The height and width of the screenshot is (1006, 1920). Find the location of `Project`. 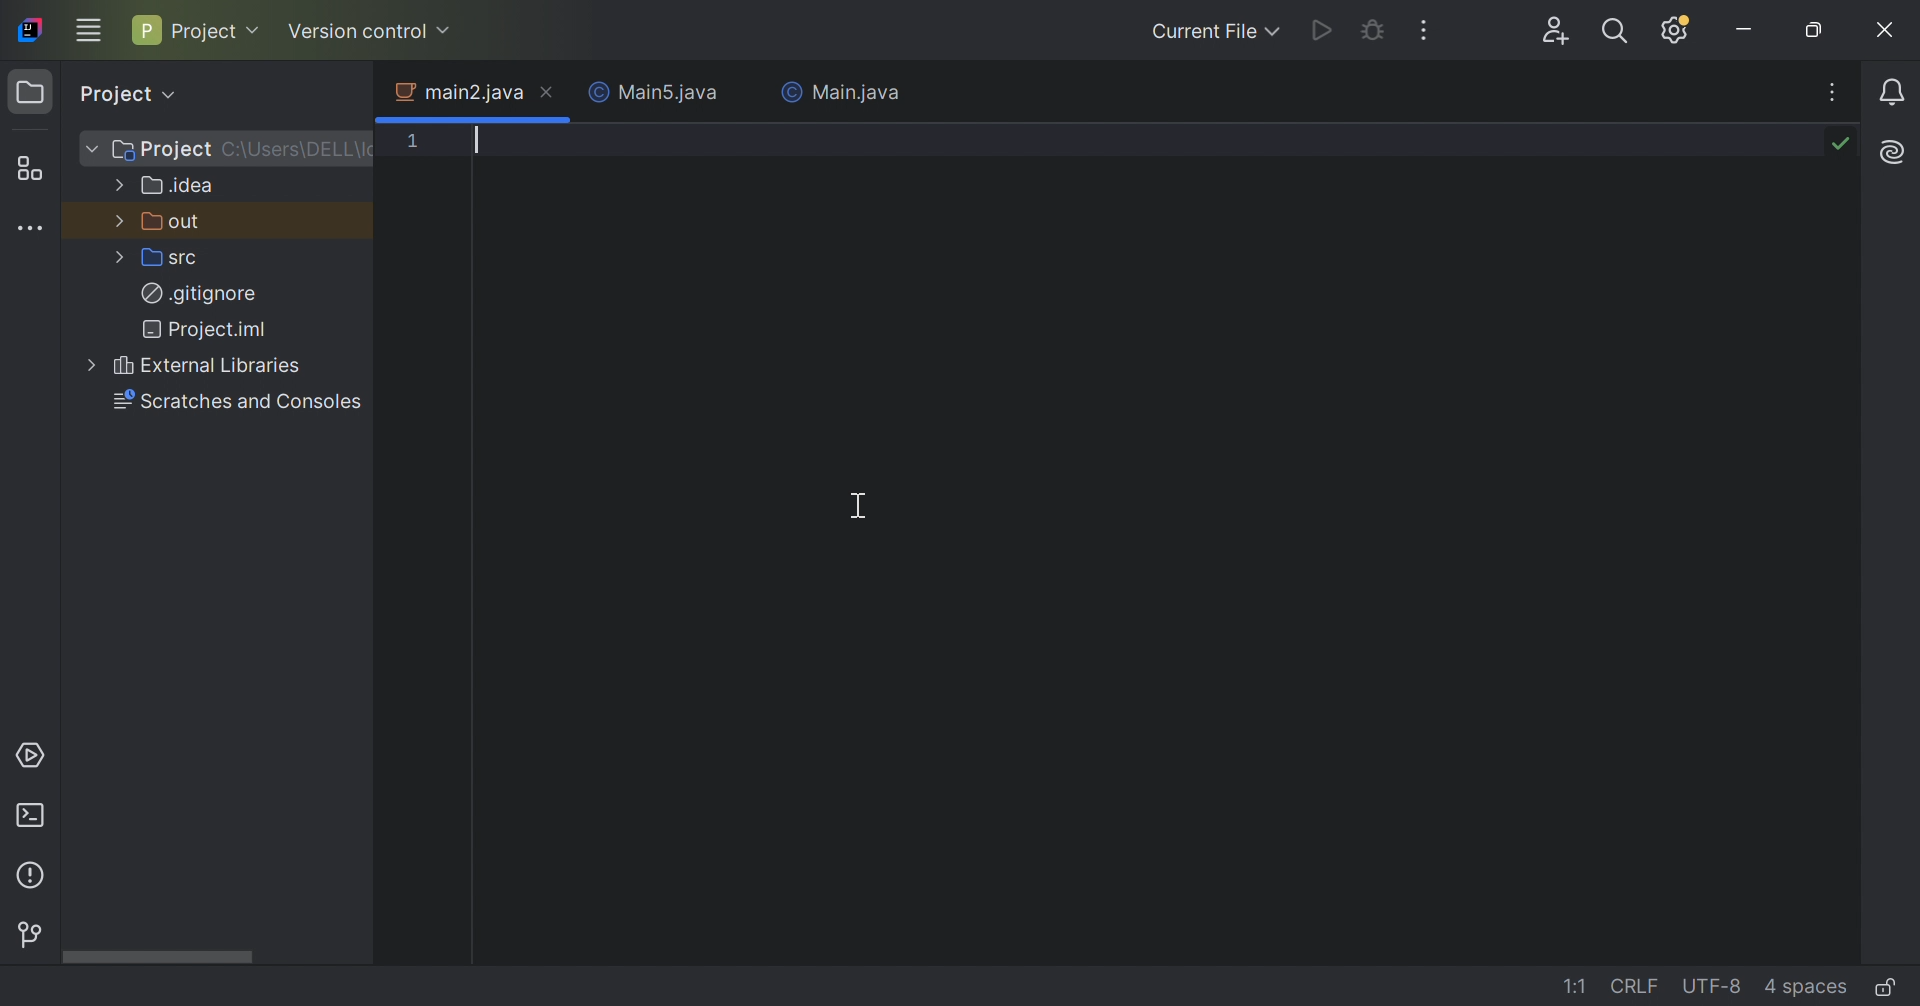

Project is located at coordinates (197, 28).